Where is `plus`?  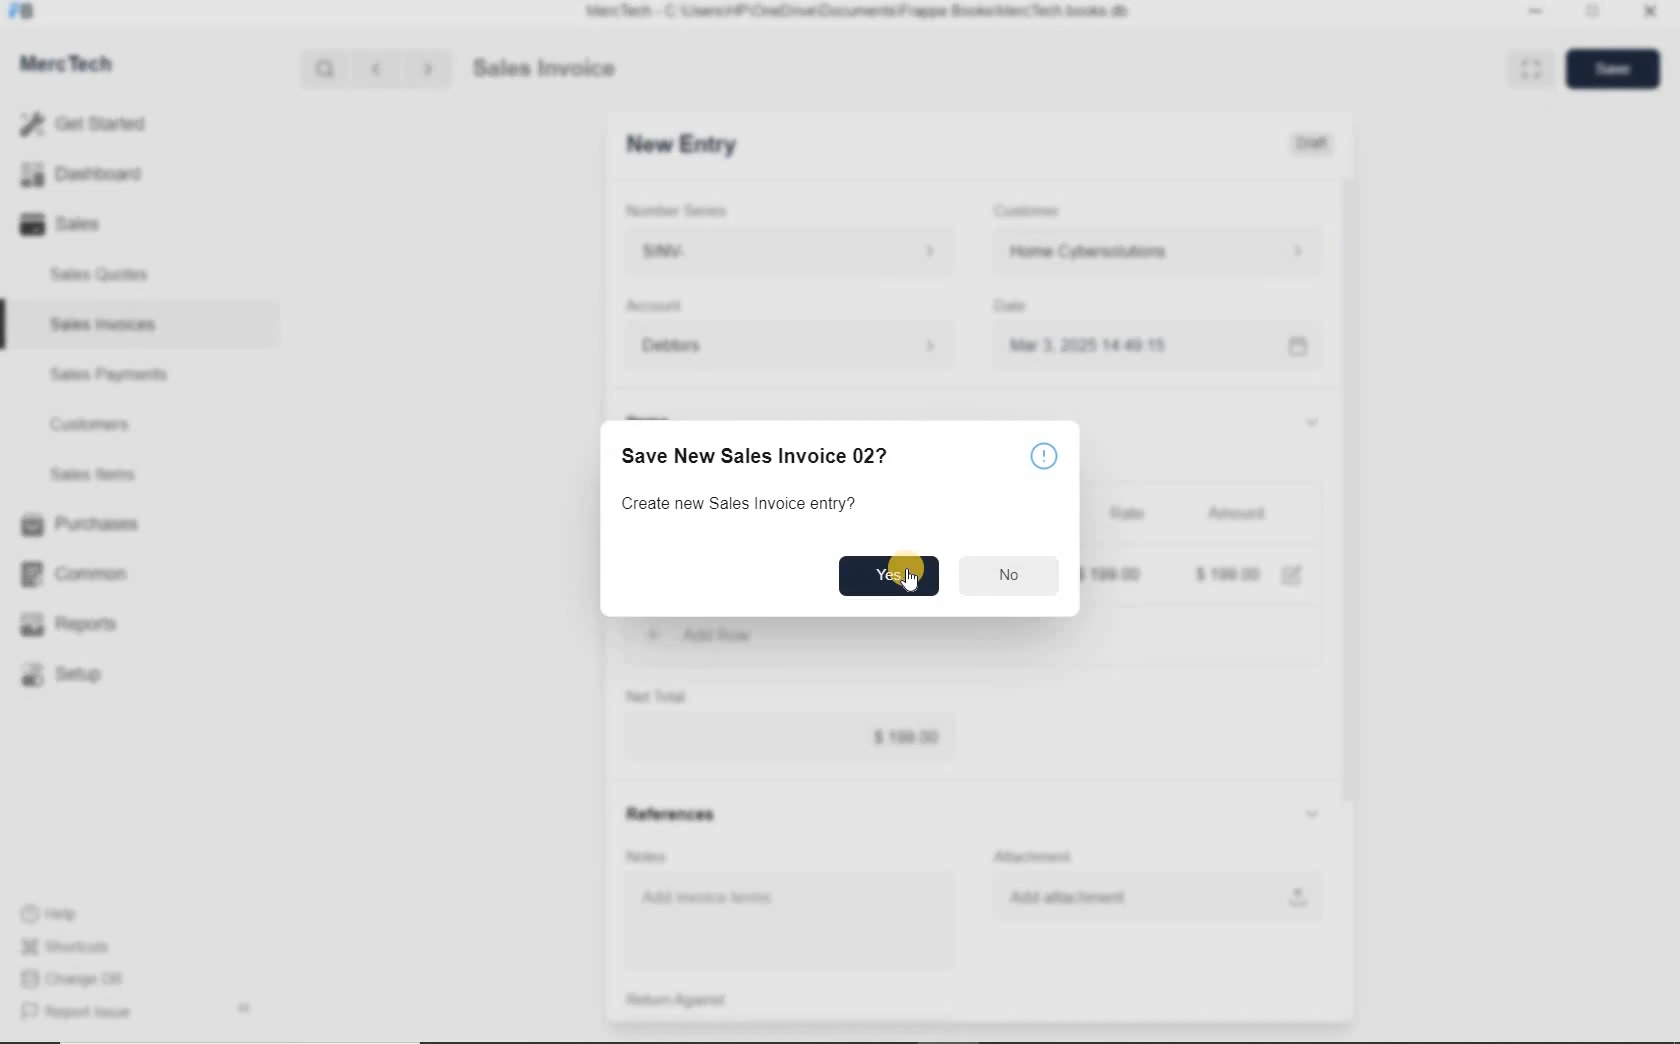
plus is located at coordinates (653, 633).